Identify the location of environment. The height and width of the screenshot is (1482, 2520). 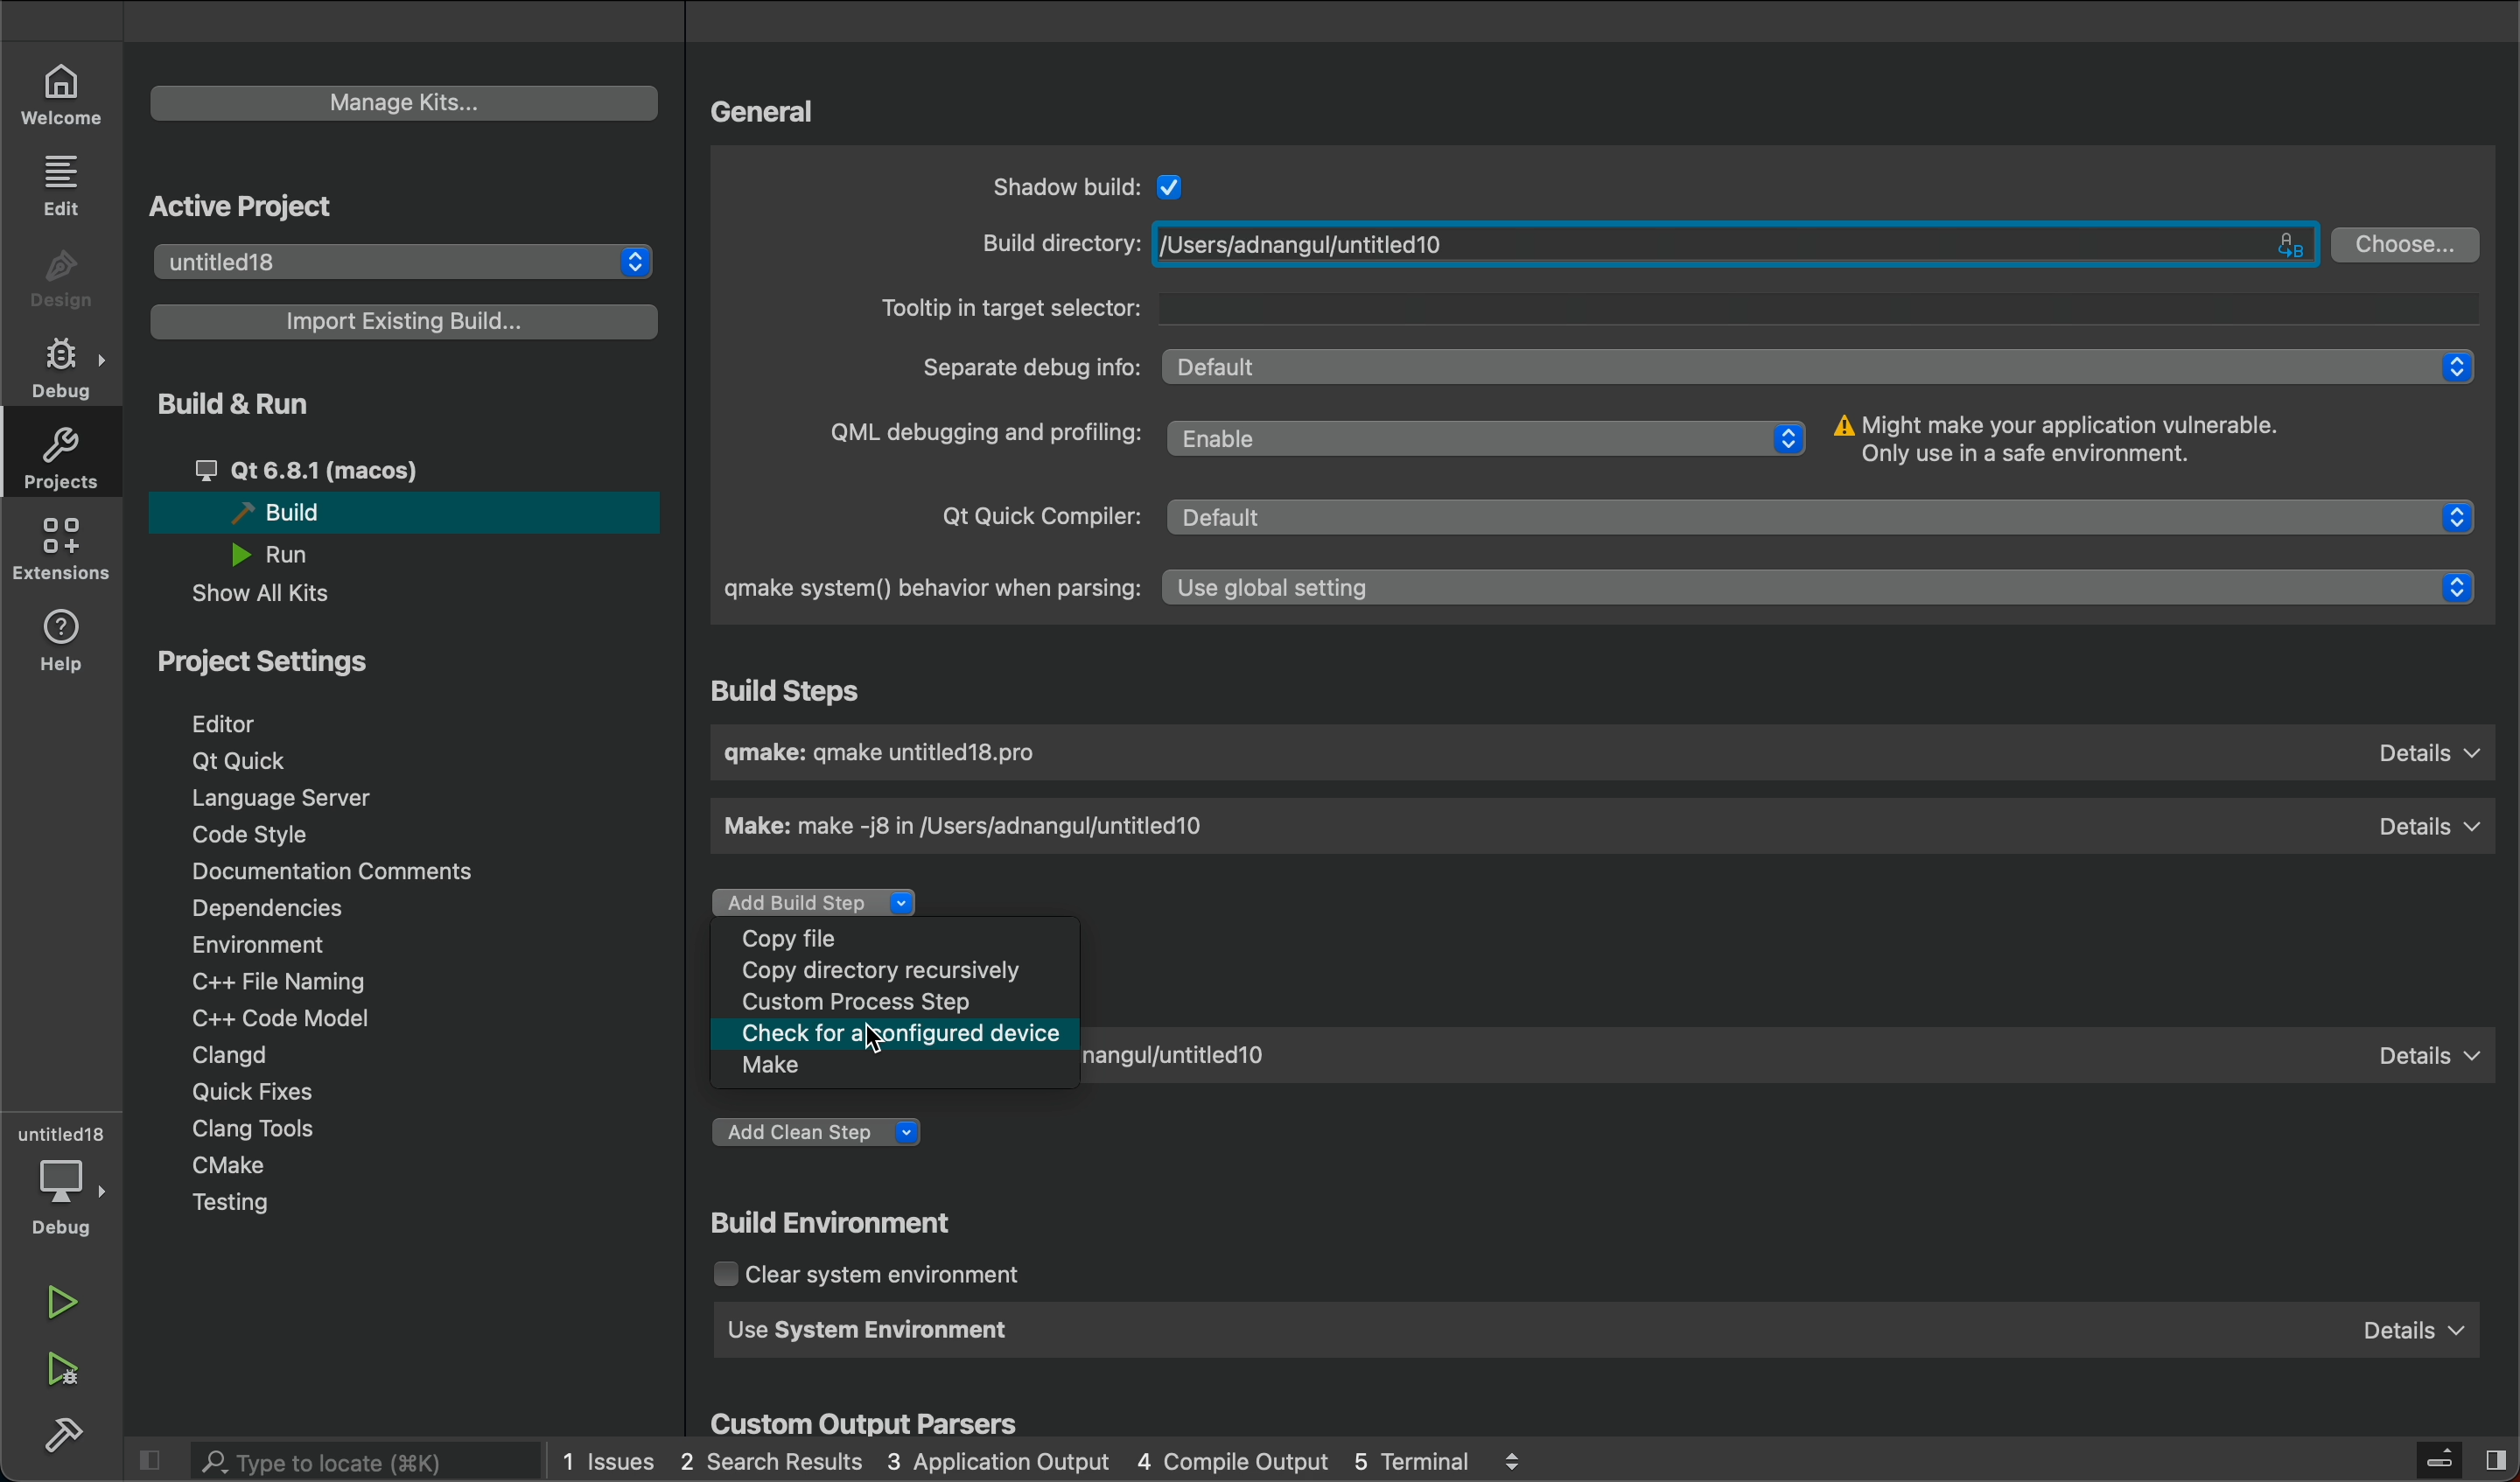
(249, 947).